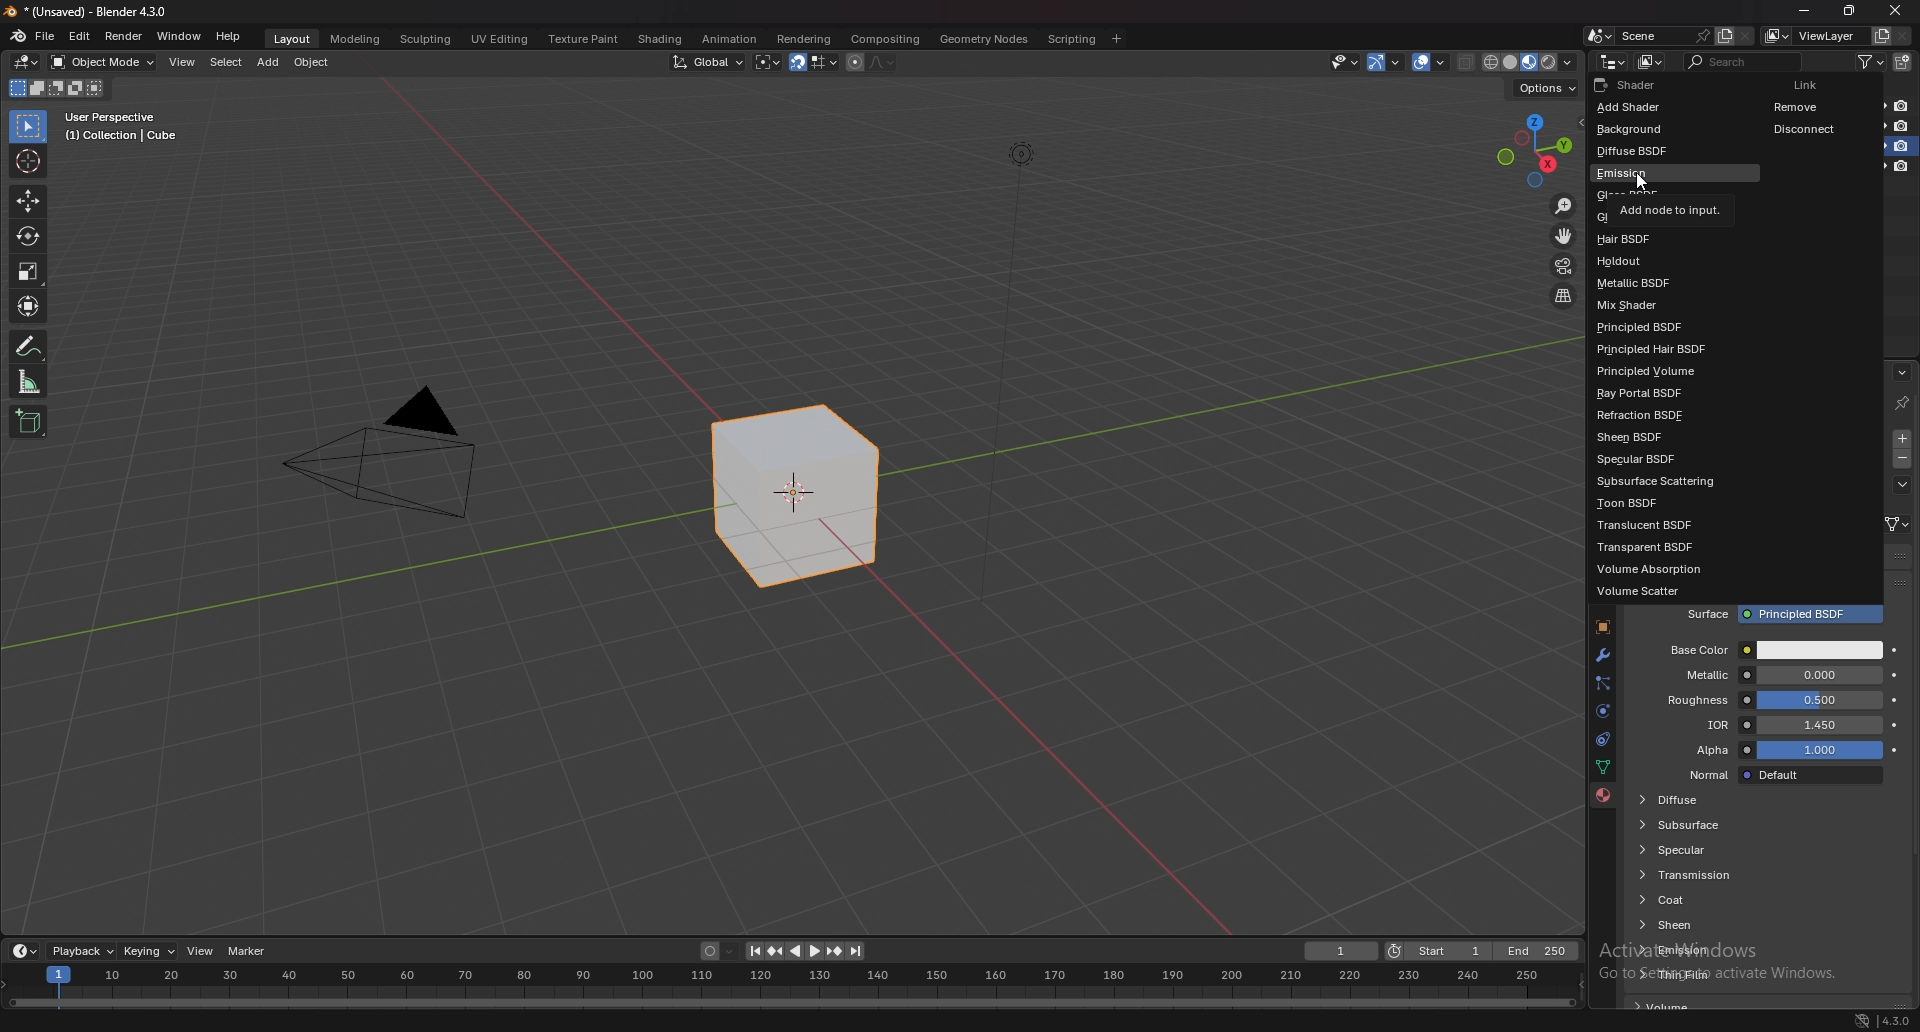 The image size is (1920, 1032). Describe the element at coordinates (1601, 628) in the screenshot. I see `object` at that location.